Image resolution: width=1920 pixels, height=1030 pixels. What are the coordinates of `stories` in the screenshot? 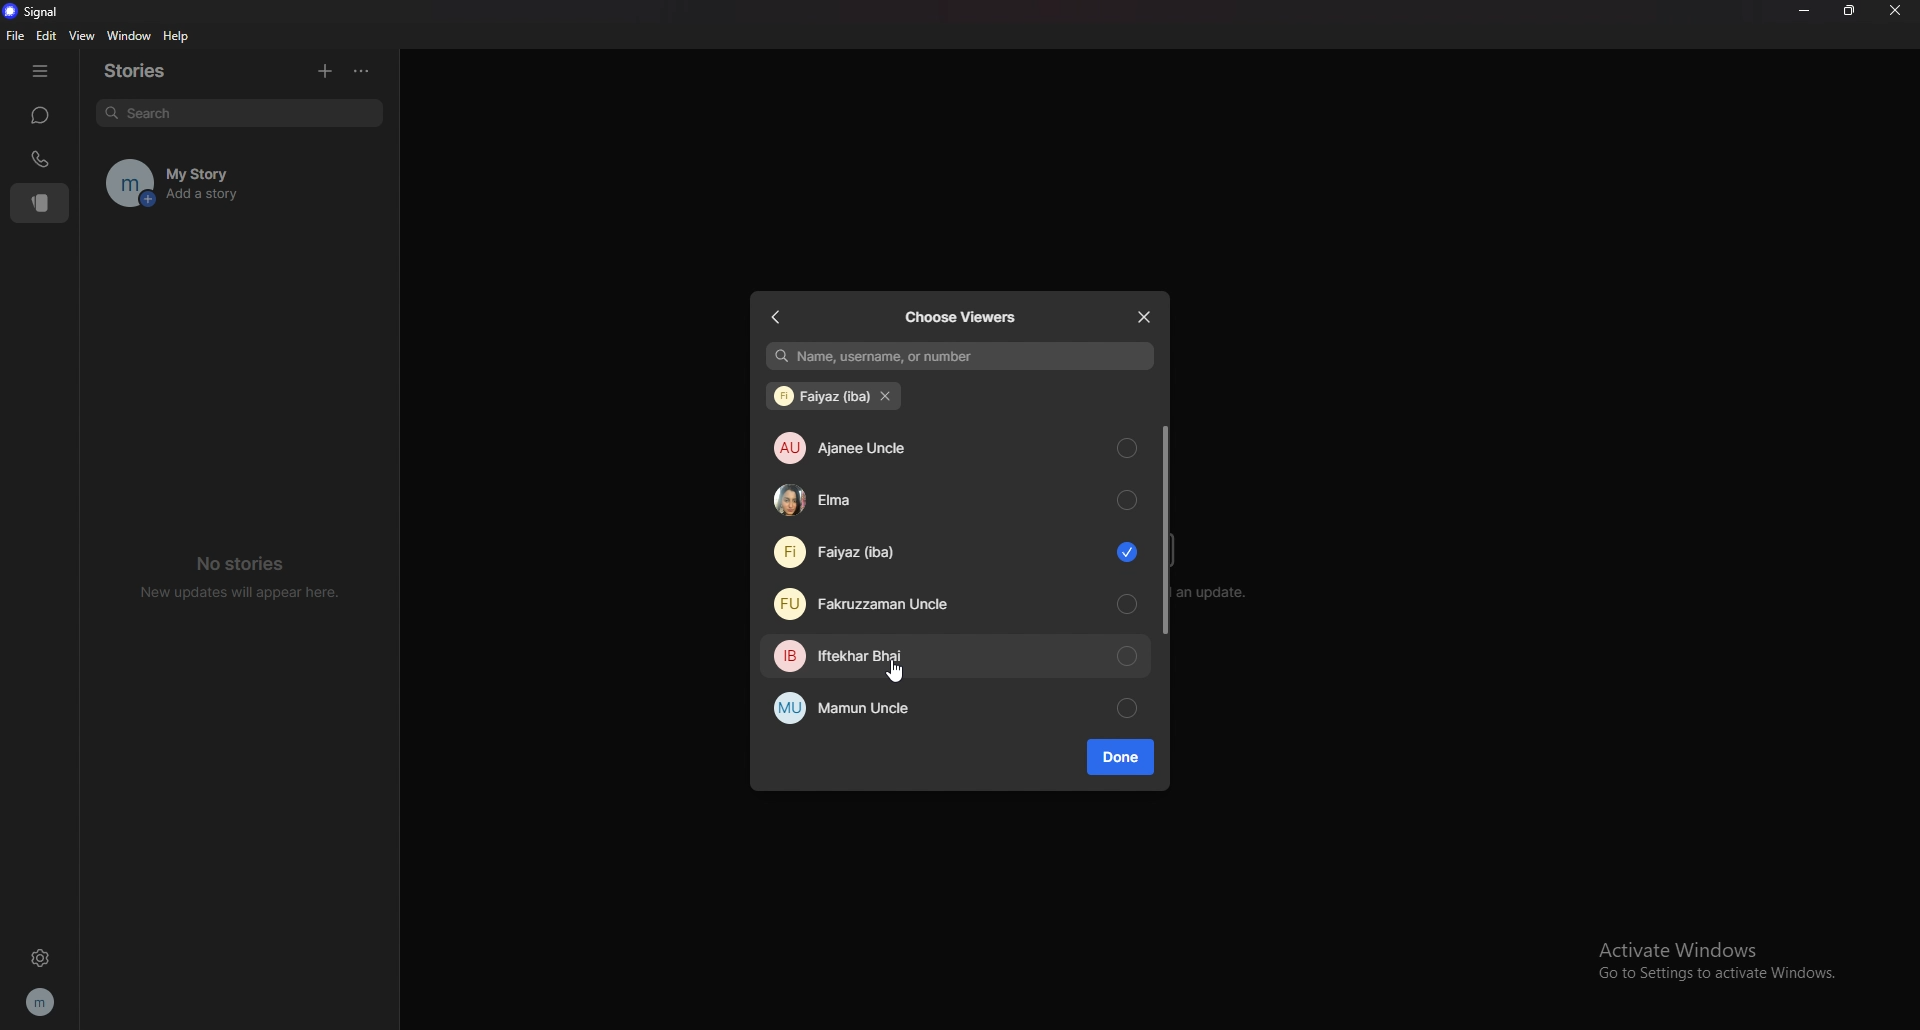 It's located at (152, 71).